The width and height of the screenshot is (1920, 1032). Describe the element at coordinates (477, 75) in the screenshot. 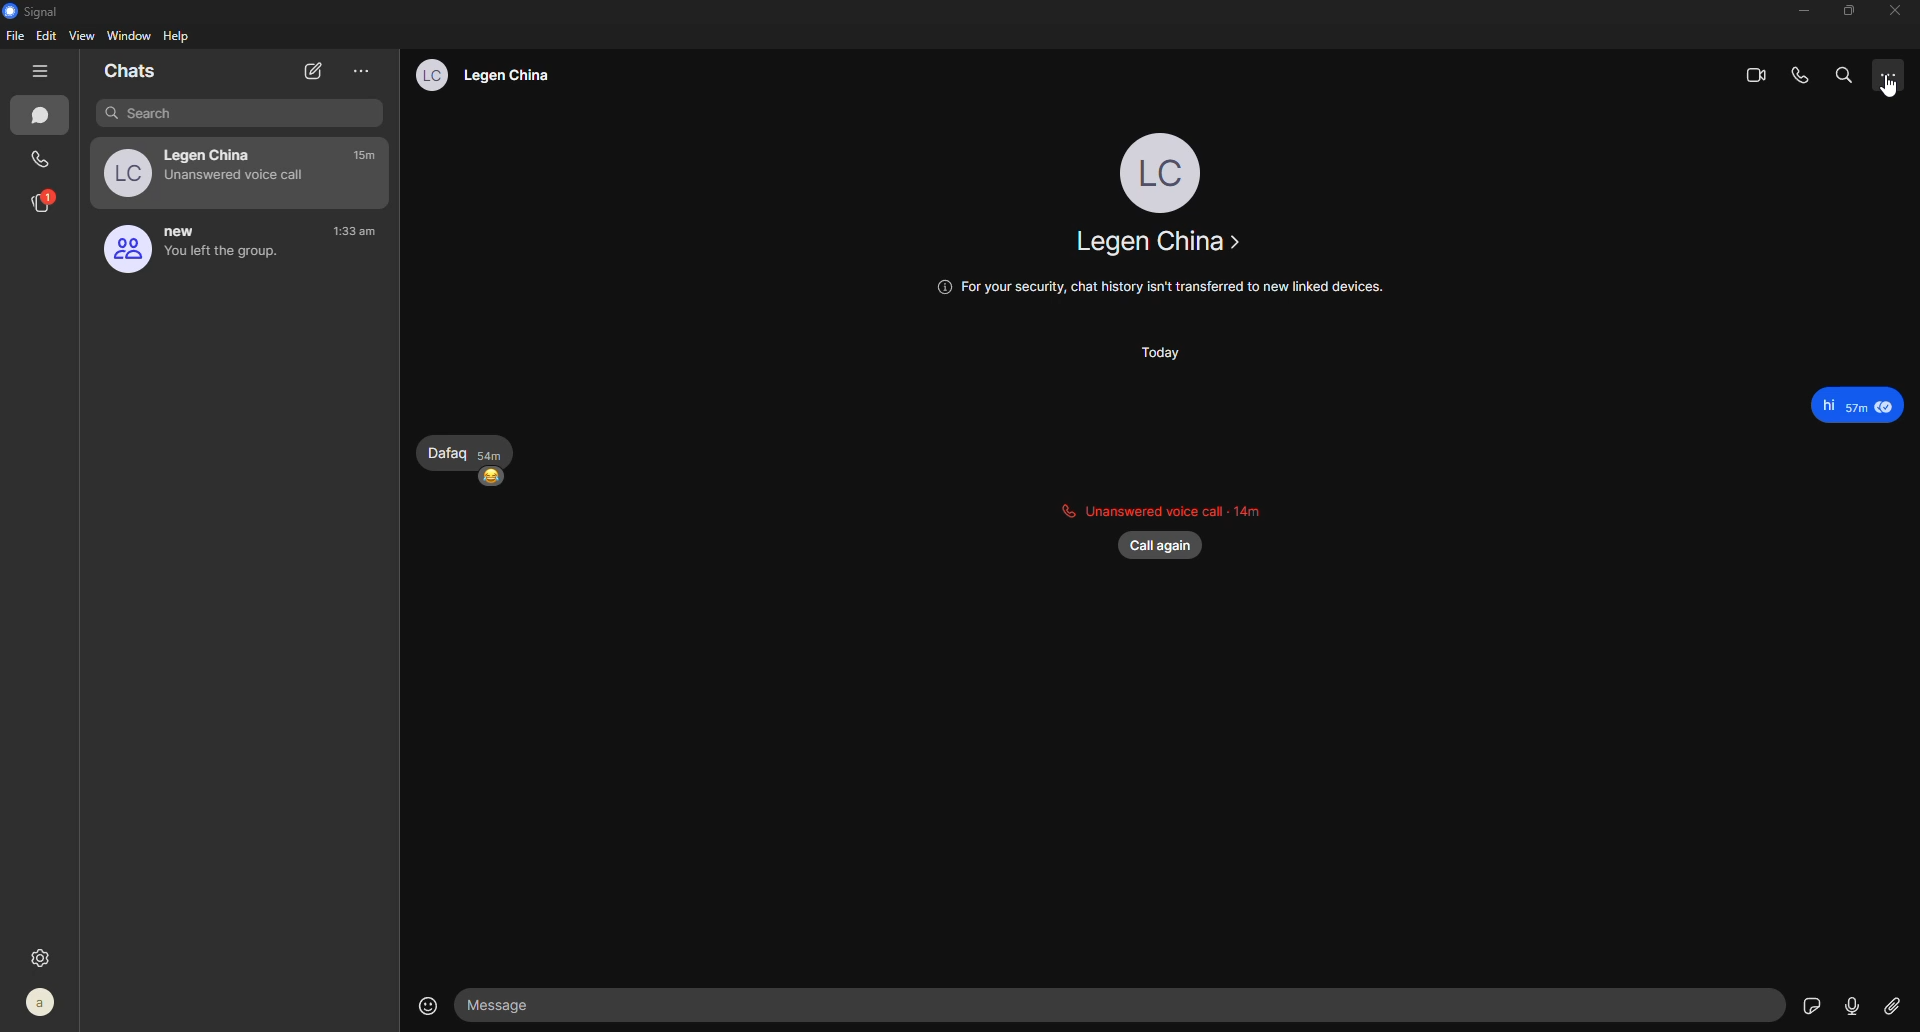

I see `® Legen China` at that location.